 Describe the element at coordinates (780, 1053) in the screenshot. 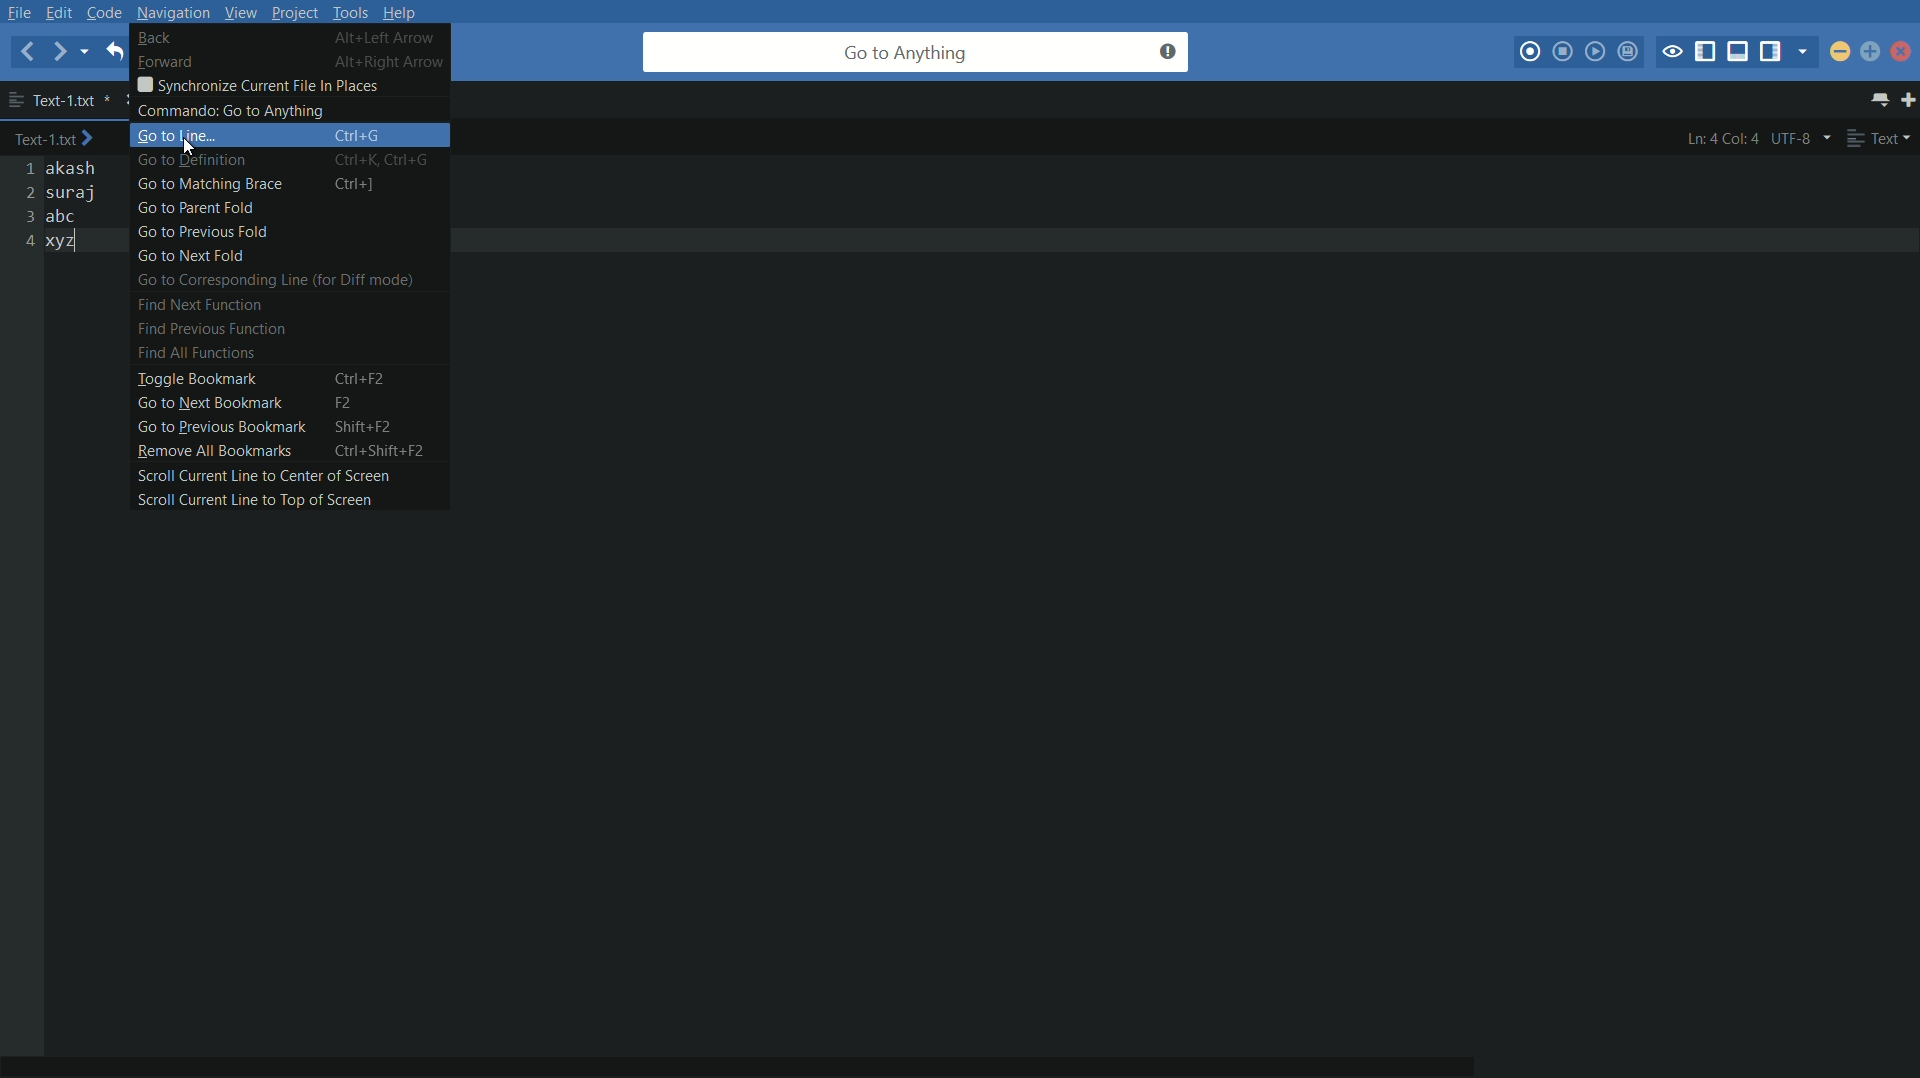

I see `horizontal scroll bar` at that location.